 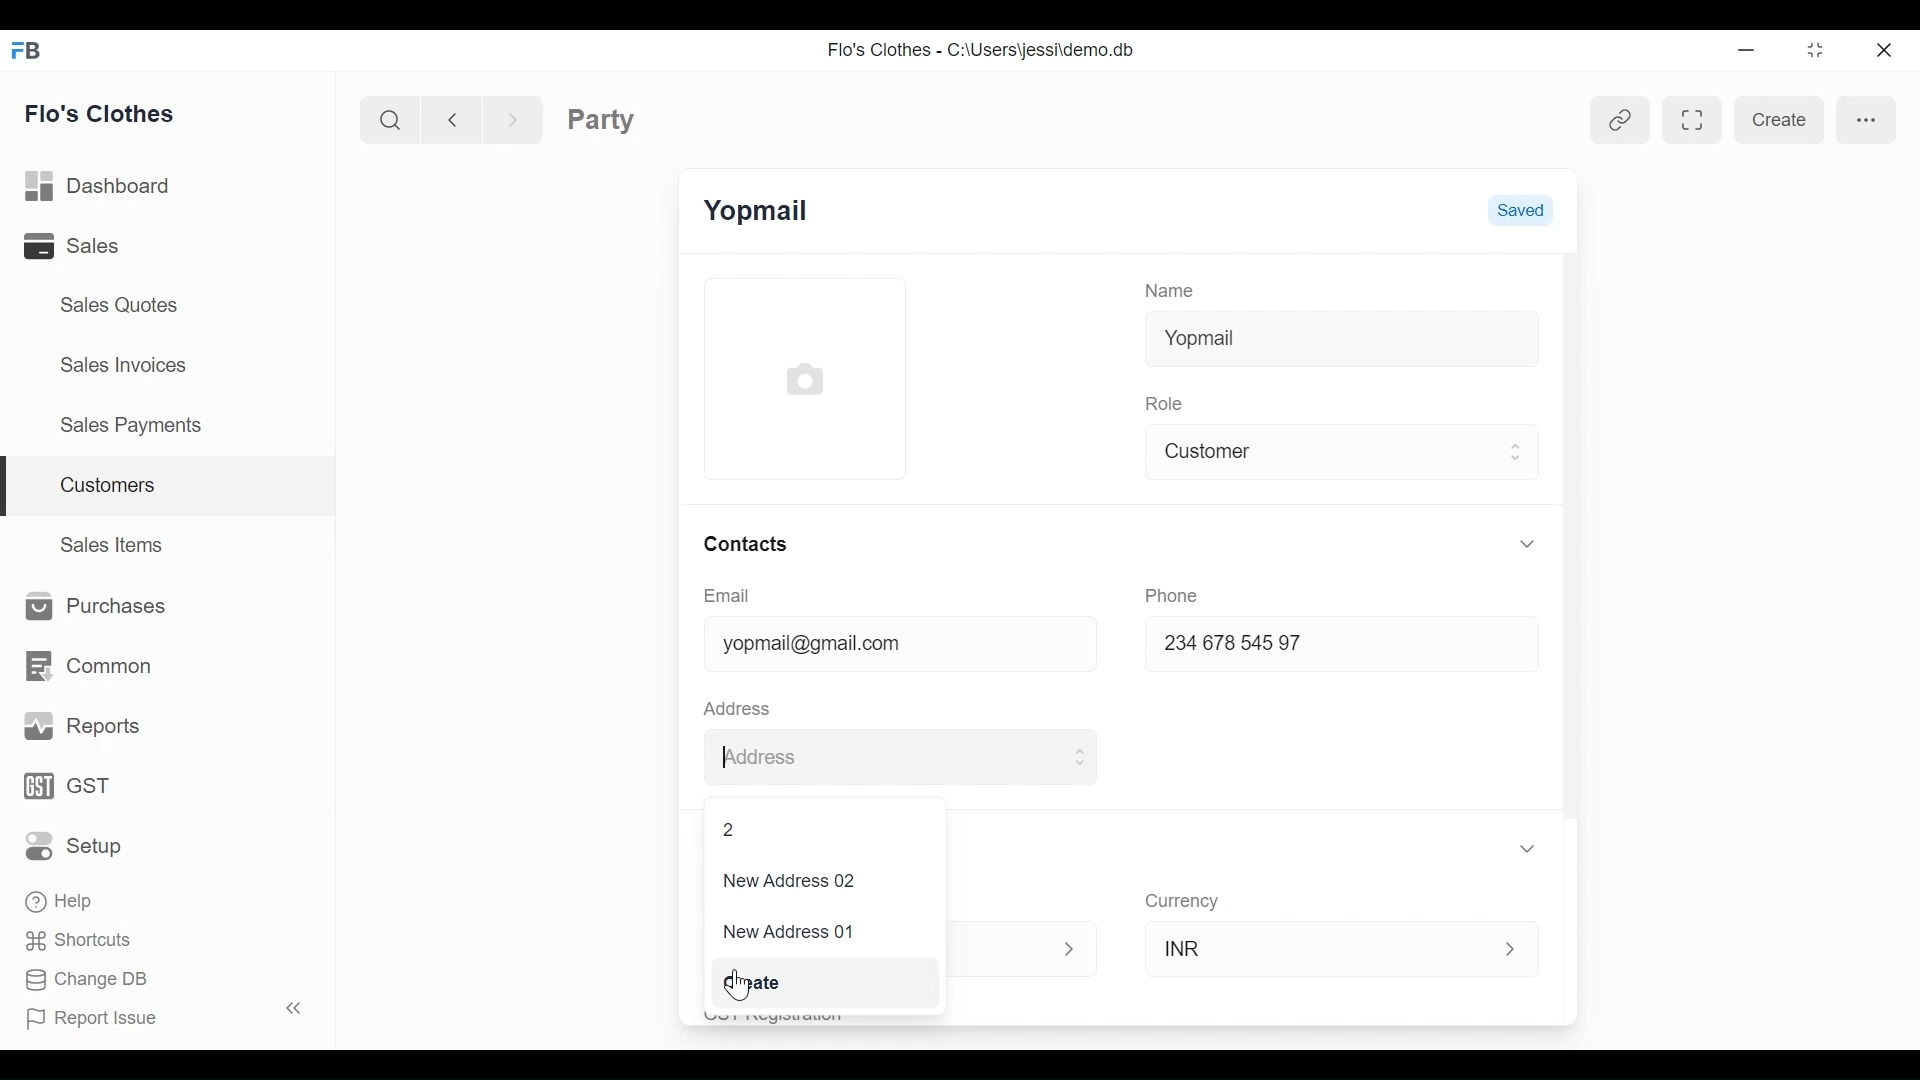 I want to click on Cursor, so click(x=741, y=983).